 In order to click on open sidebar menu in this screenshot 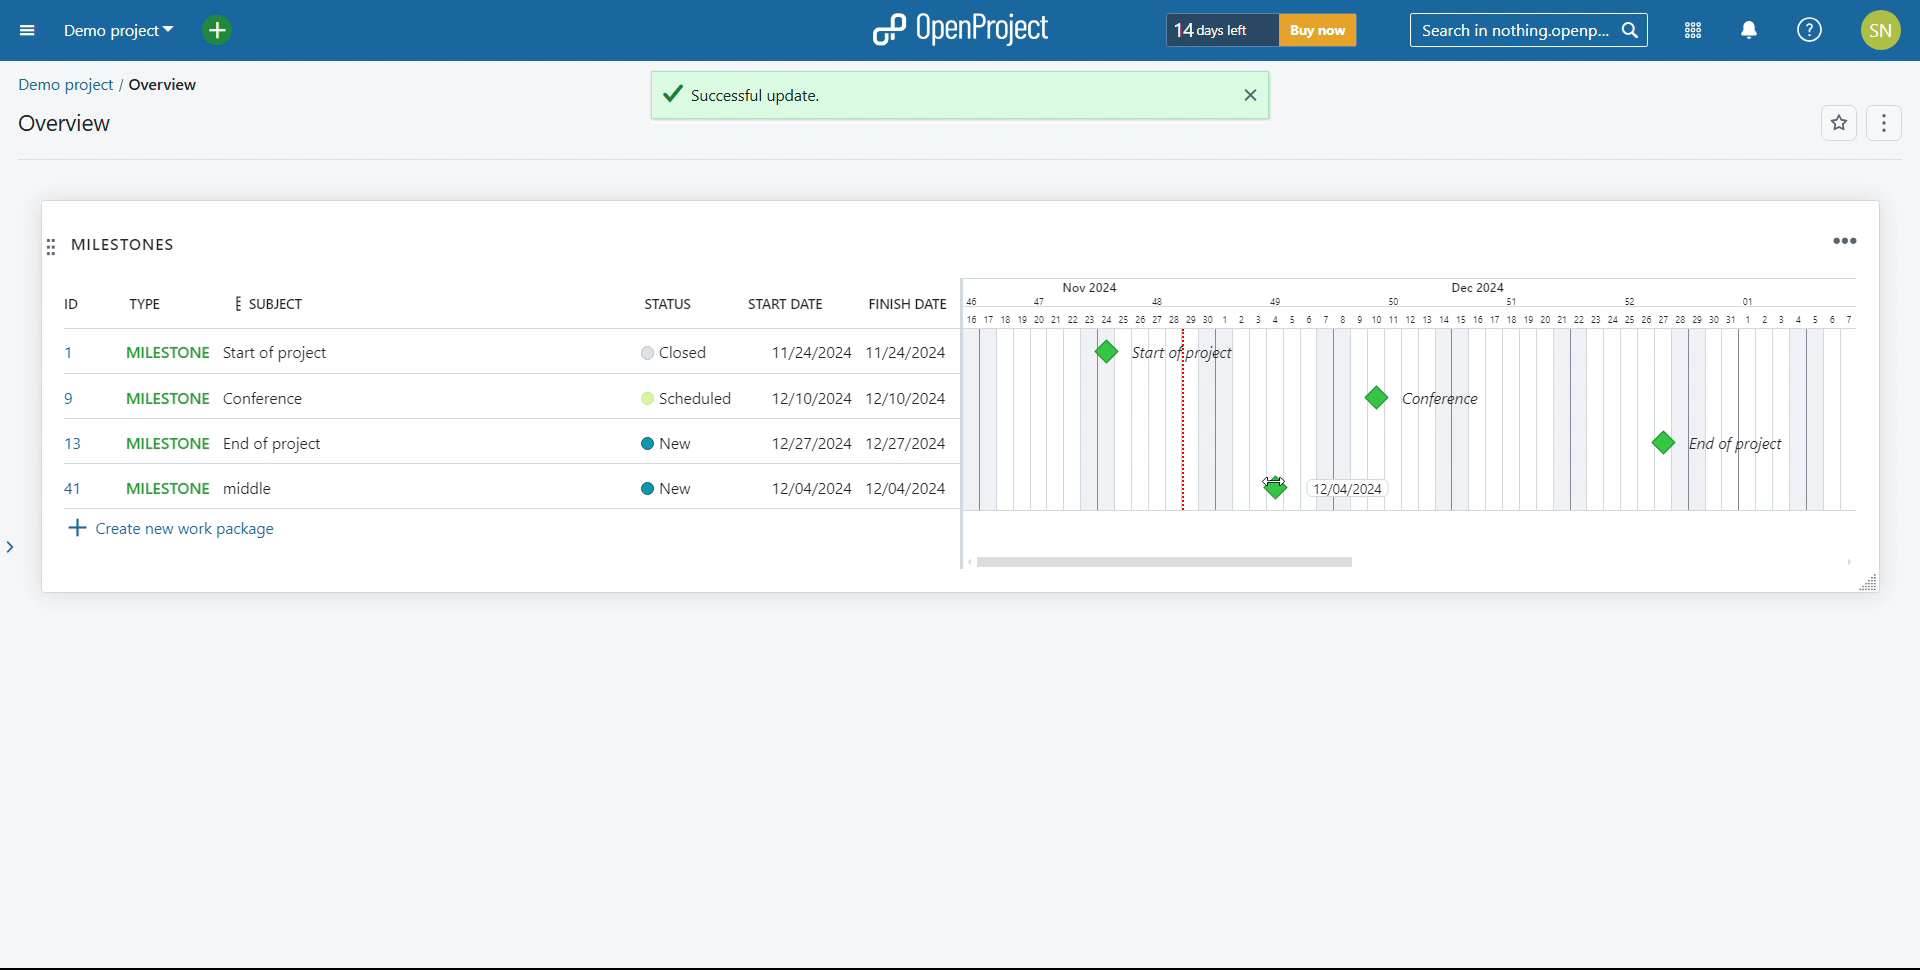, I will do `click(28, 31)`.